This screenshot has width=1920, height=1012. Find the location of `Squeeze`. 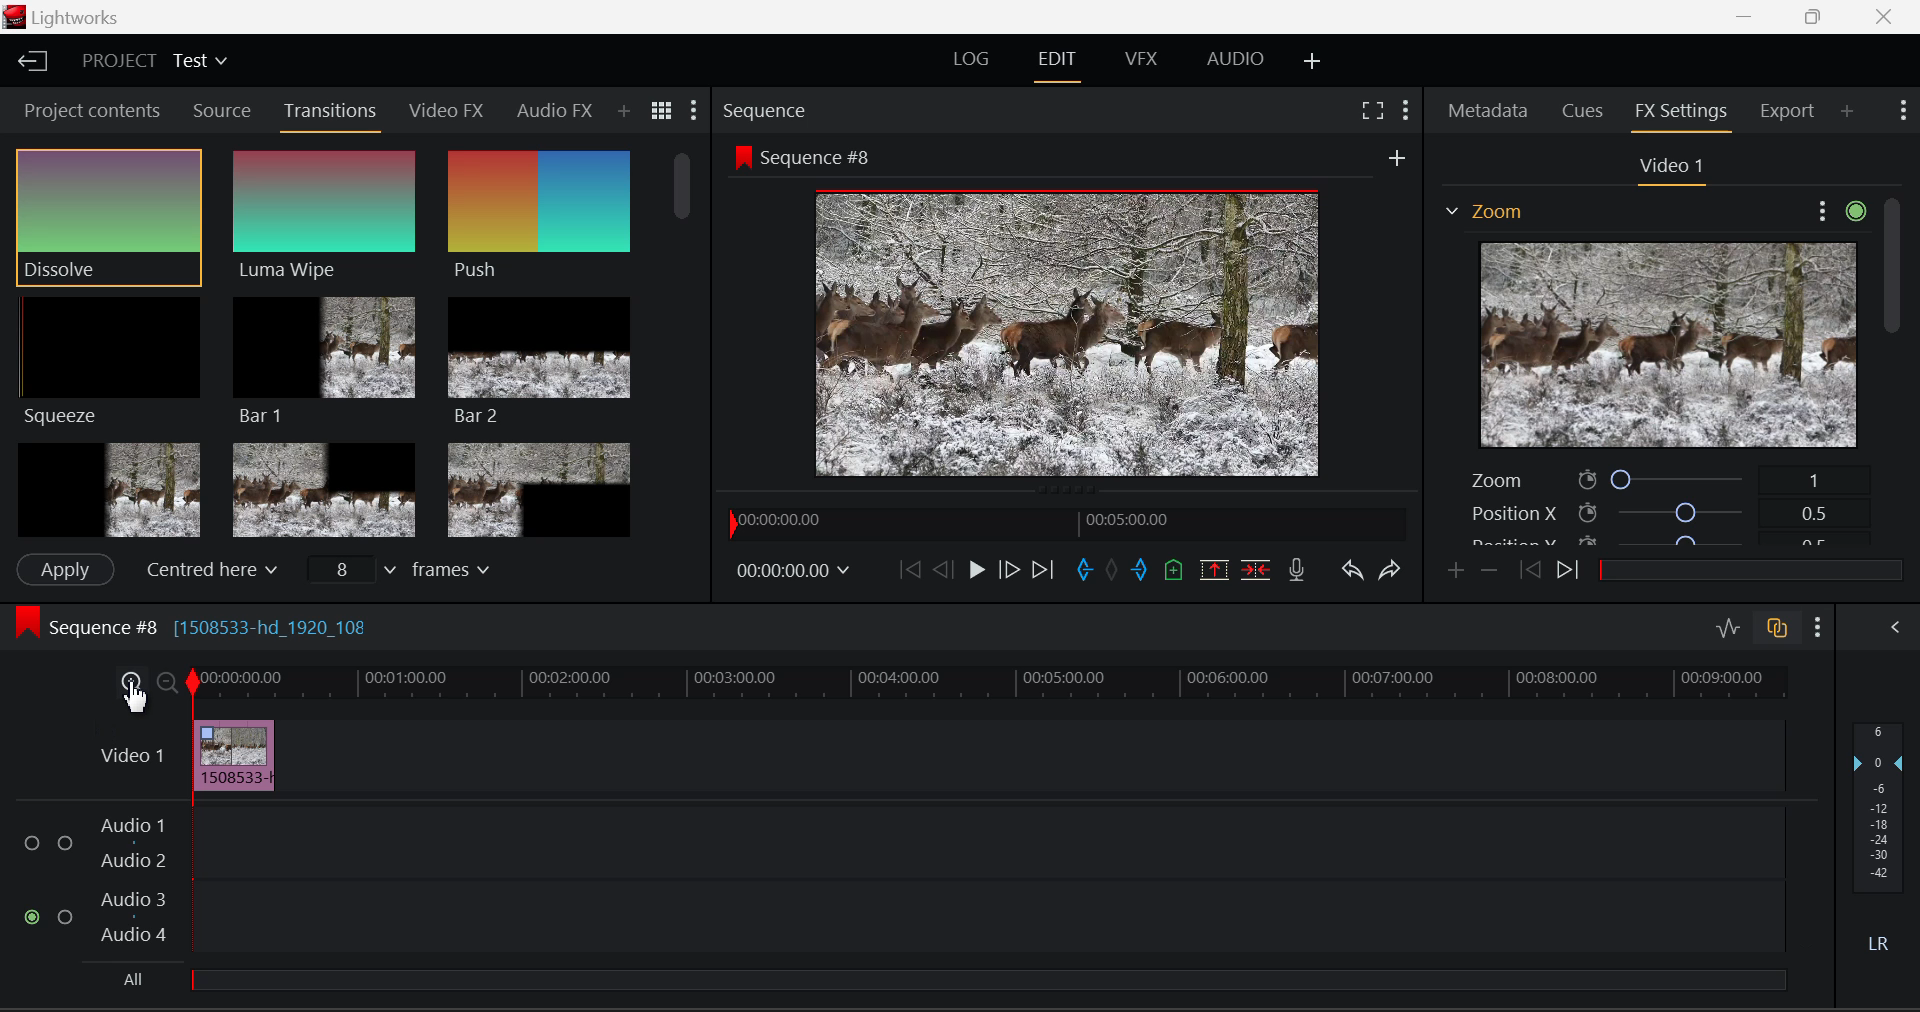

Squeeze is located at coordinates (108, 361).